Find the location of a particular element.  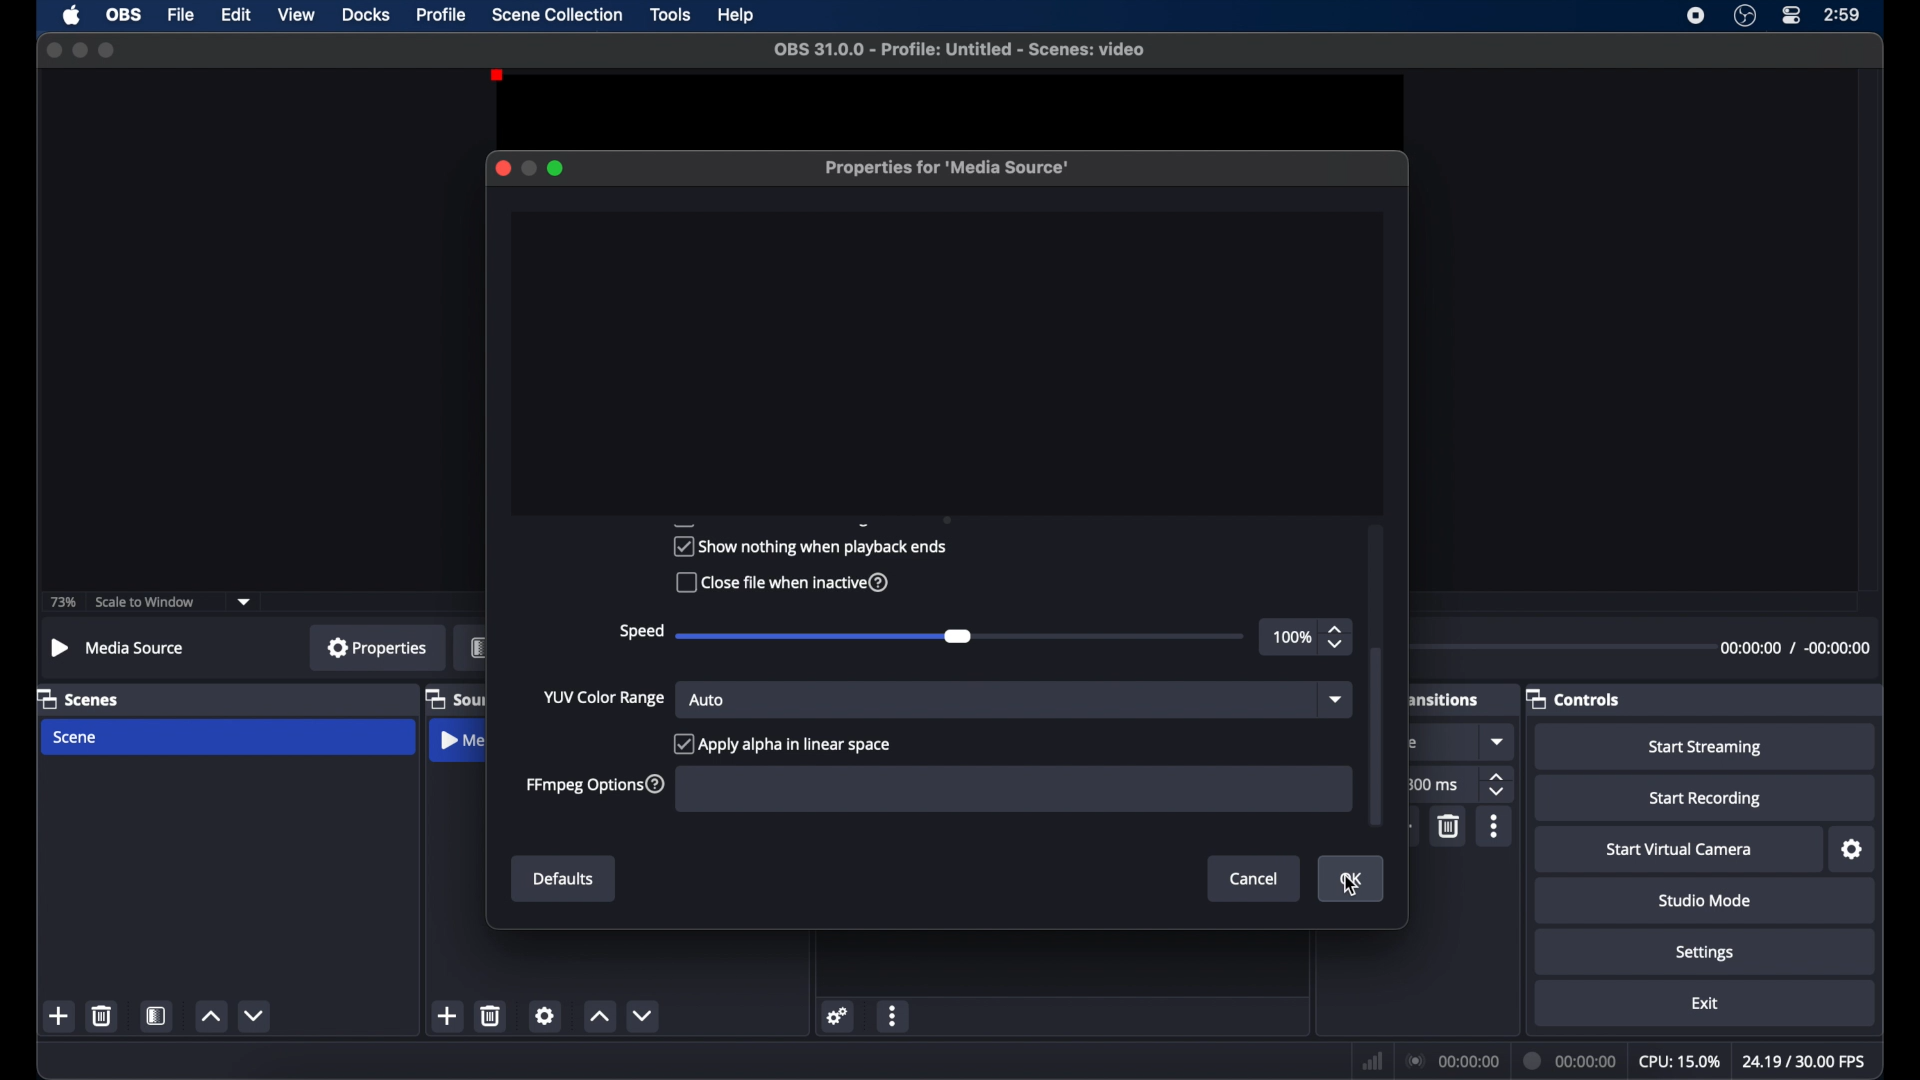

control center is located at coordinates (1790, 16).